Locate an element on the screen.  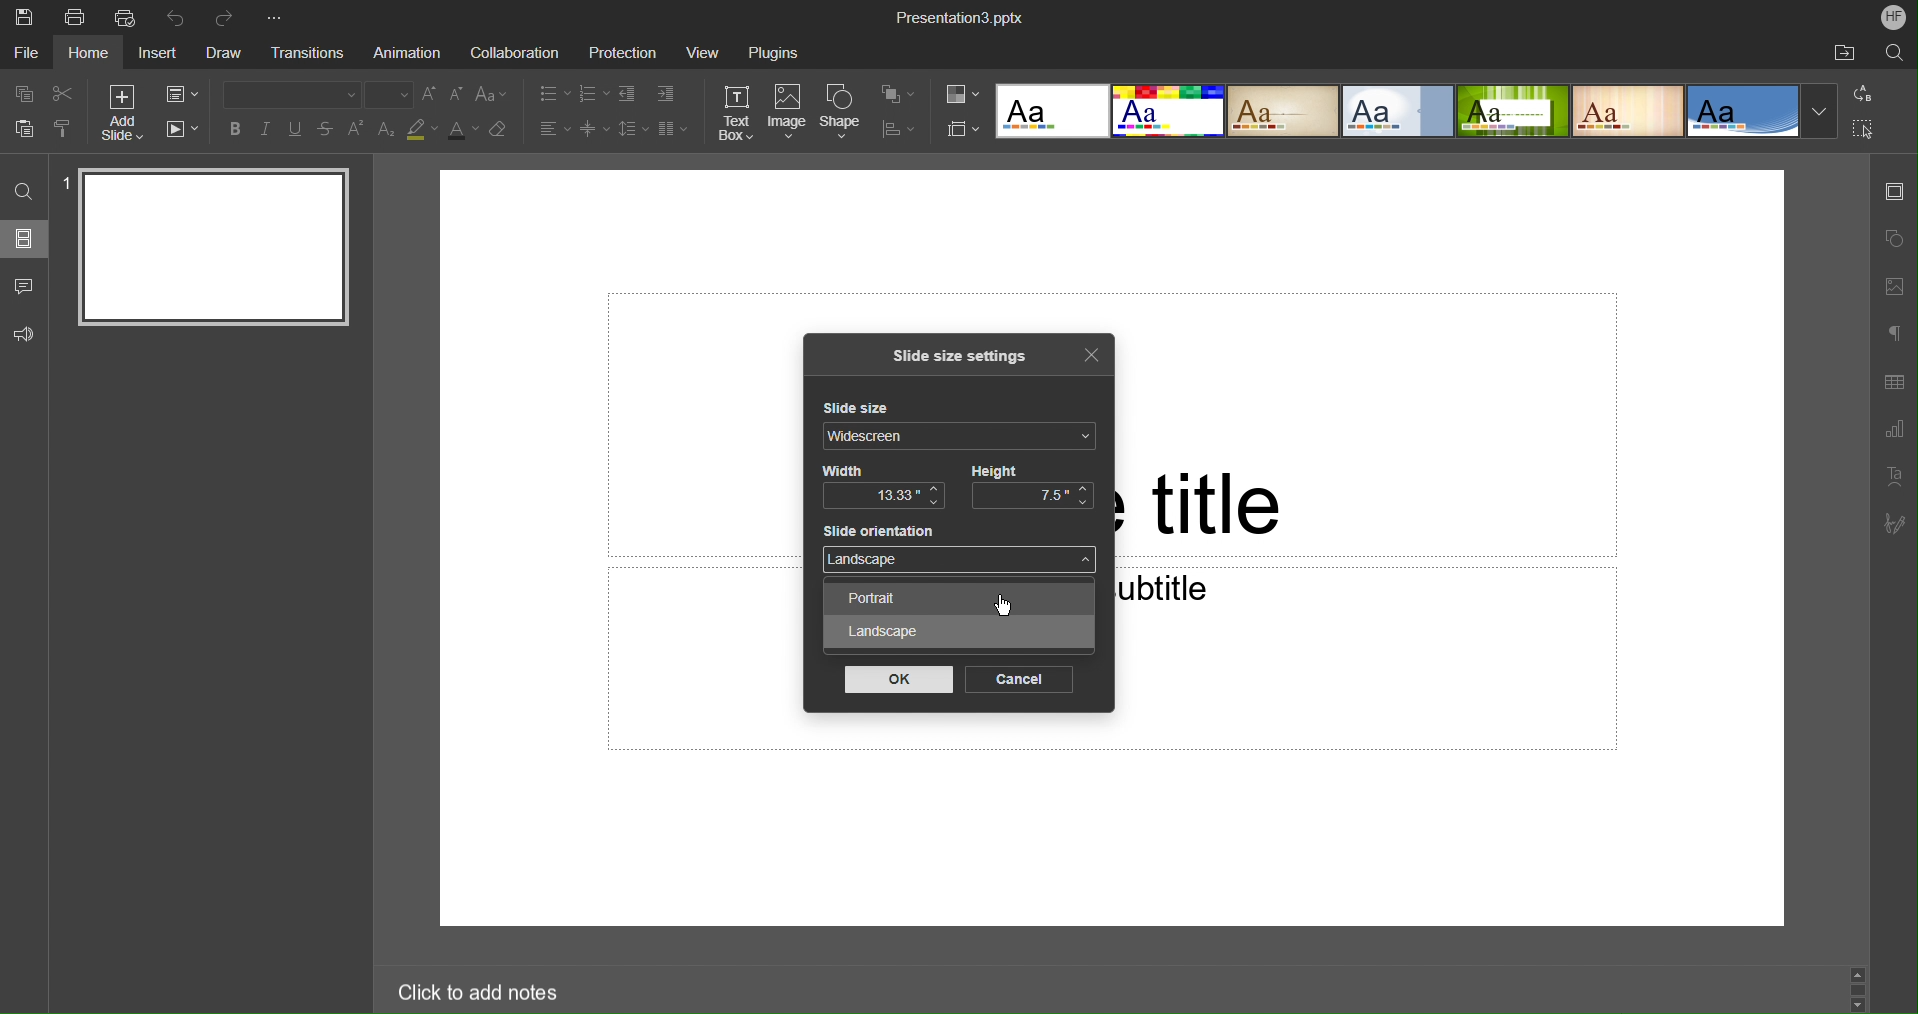
Underline is located at coordinates (298, 130).